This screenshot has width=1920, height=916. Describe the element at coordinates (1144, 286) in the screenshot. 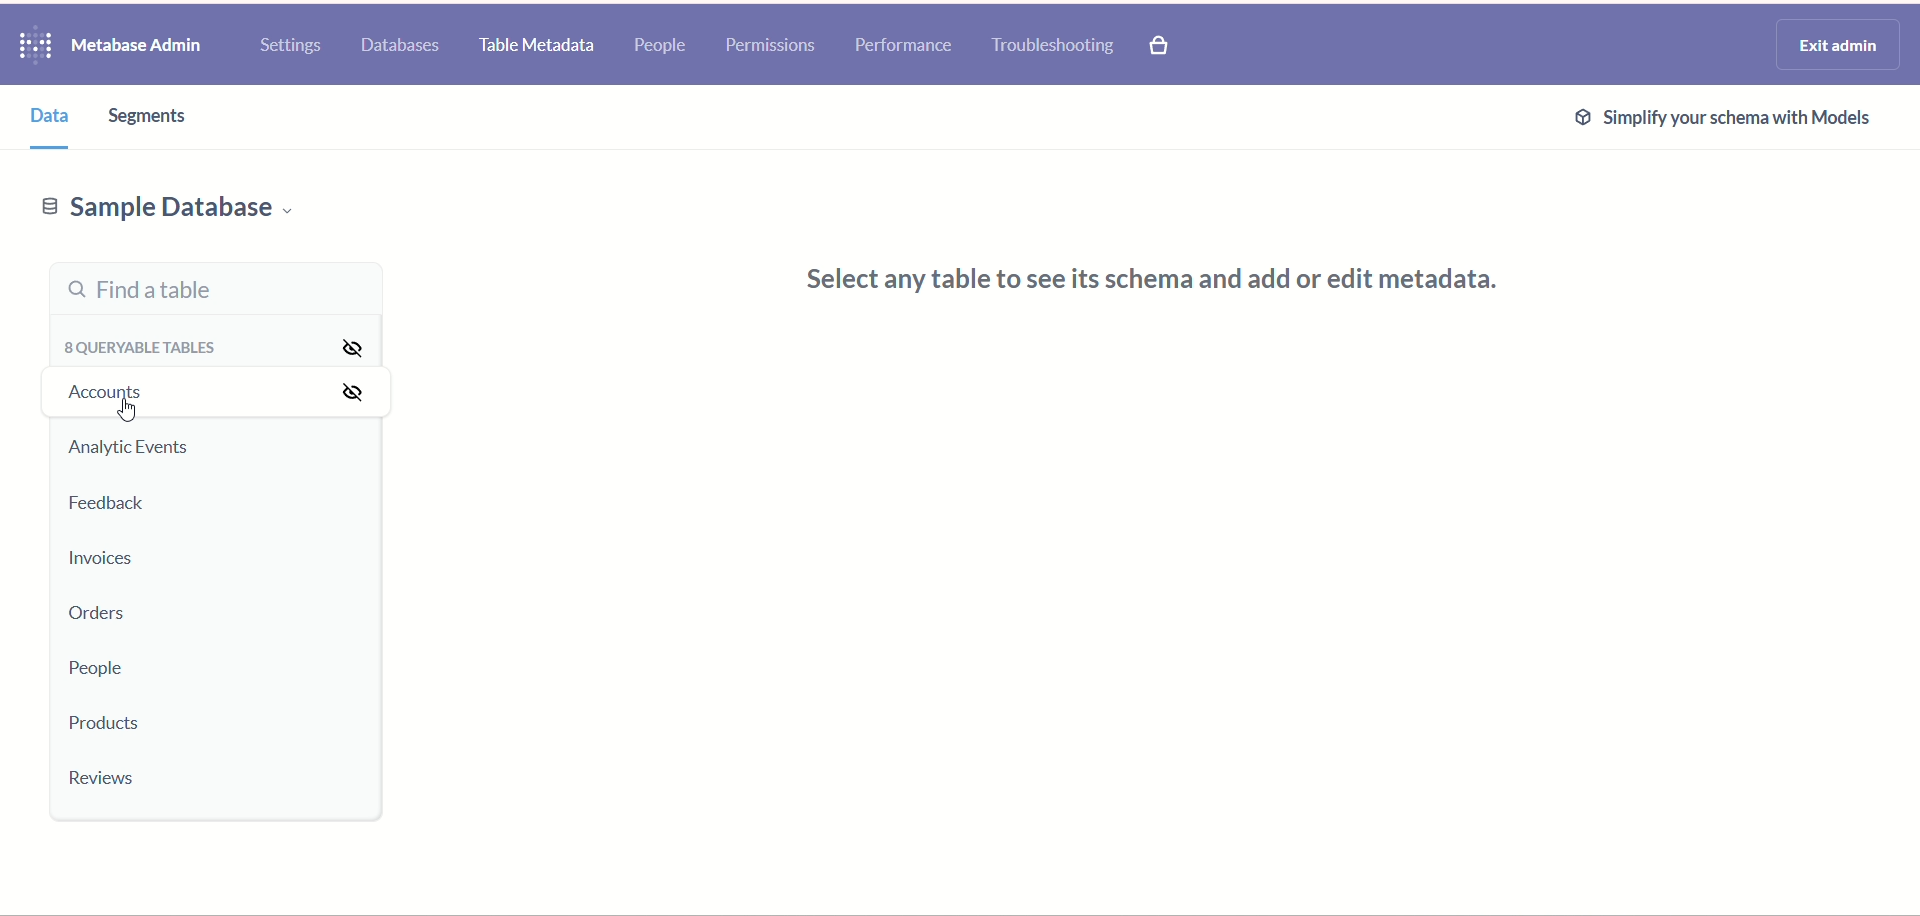

I see `text` at that location.